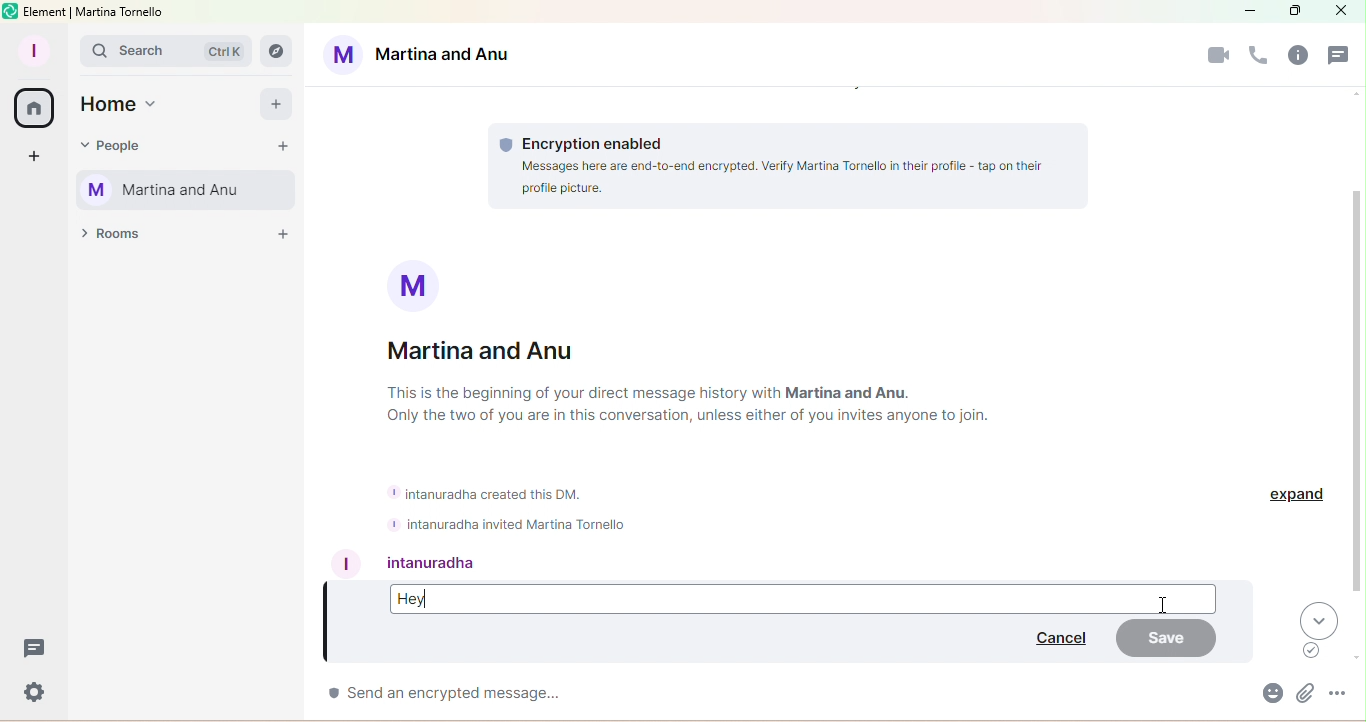 Image resolution: width=1366 pixels, height=722 pixels. Describe the element at coordinates (1320, 619) in the screenshot. I see `Scroll to most recent messages` at that location.